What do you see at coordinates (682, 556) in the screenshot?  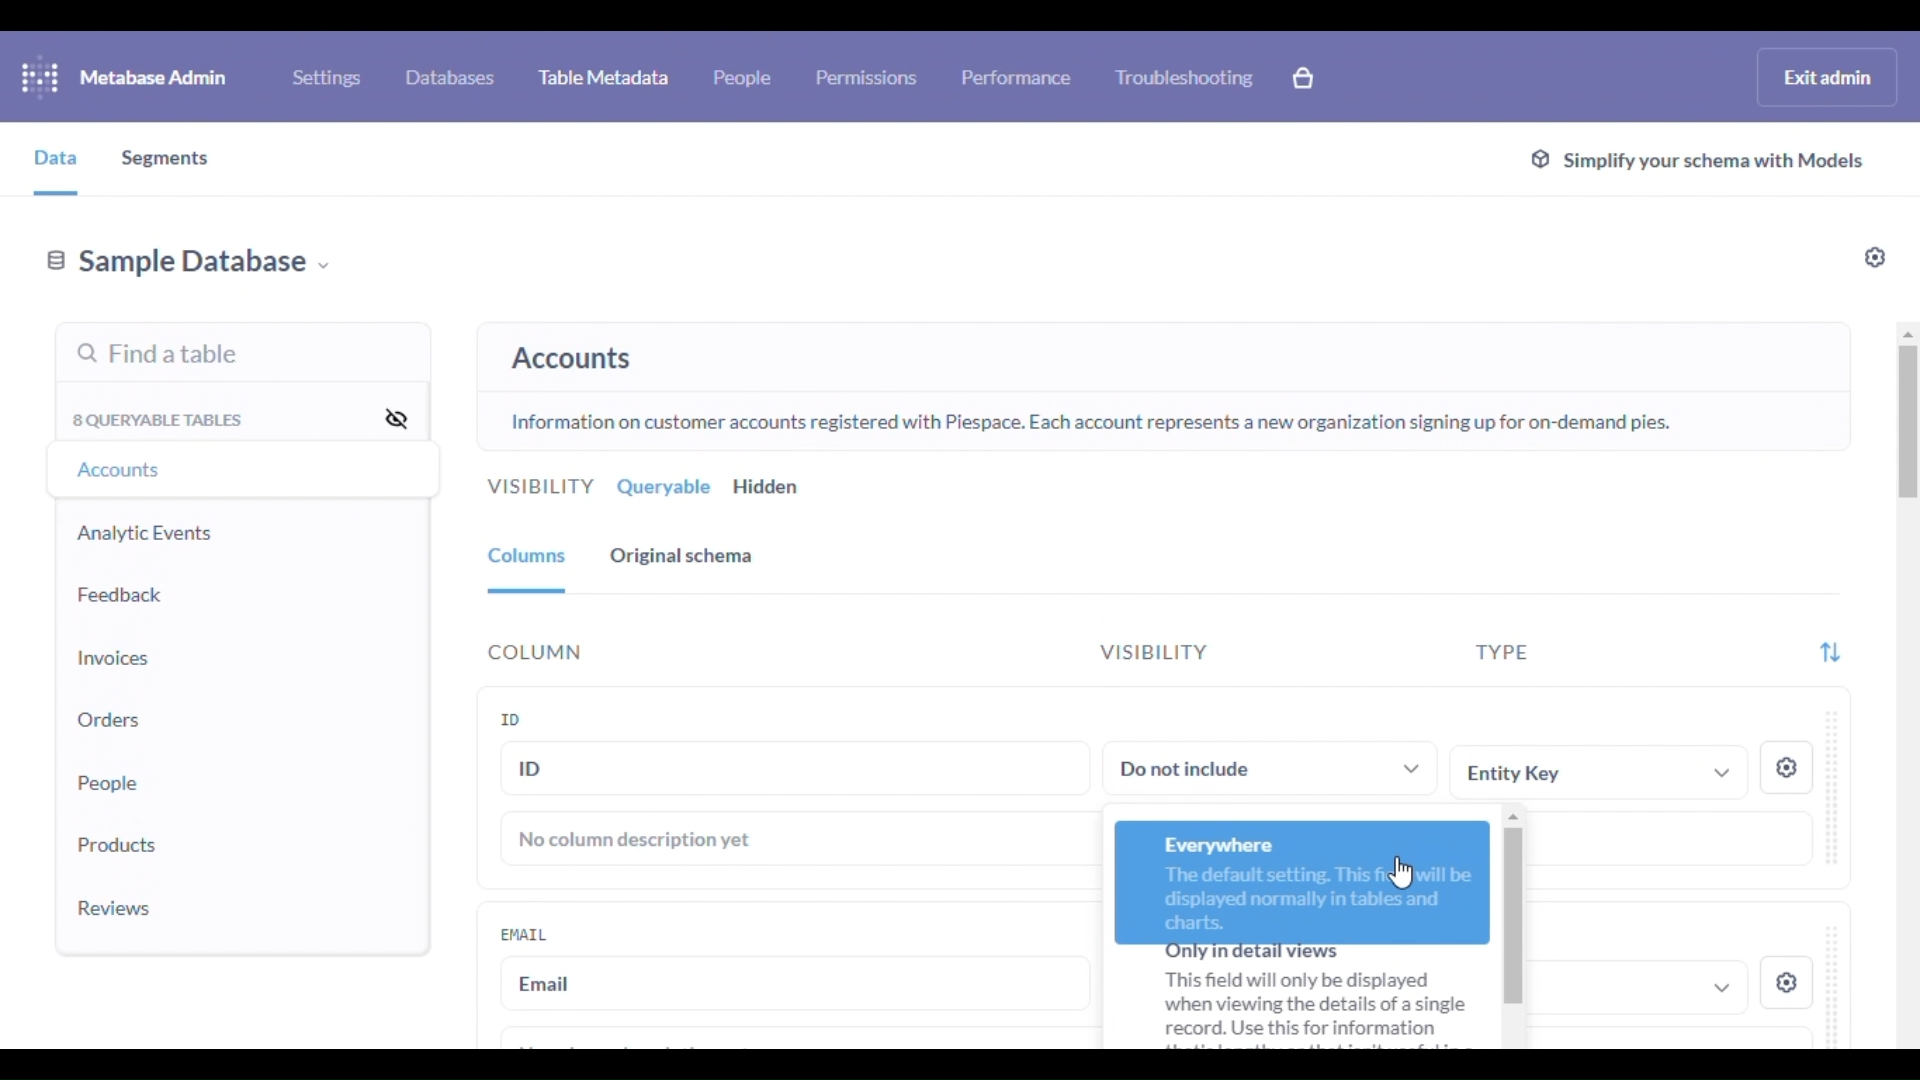 I see `original schema` at bounding box center [682, 556].